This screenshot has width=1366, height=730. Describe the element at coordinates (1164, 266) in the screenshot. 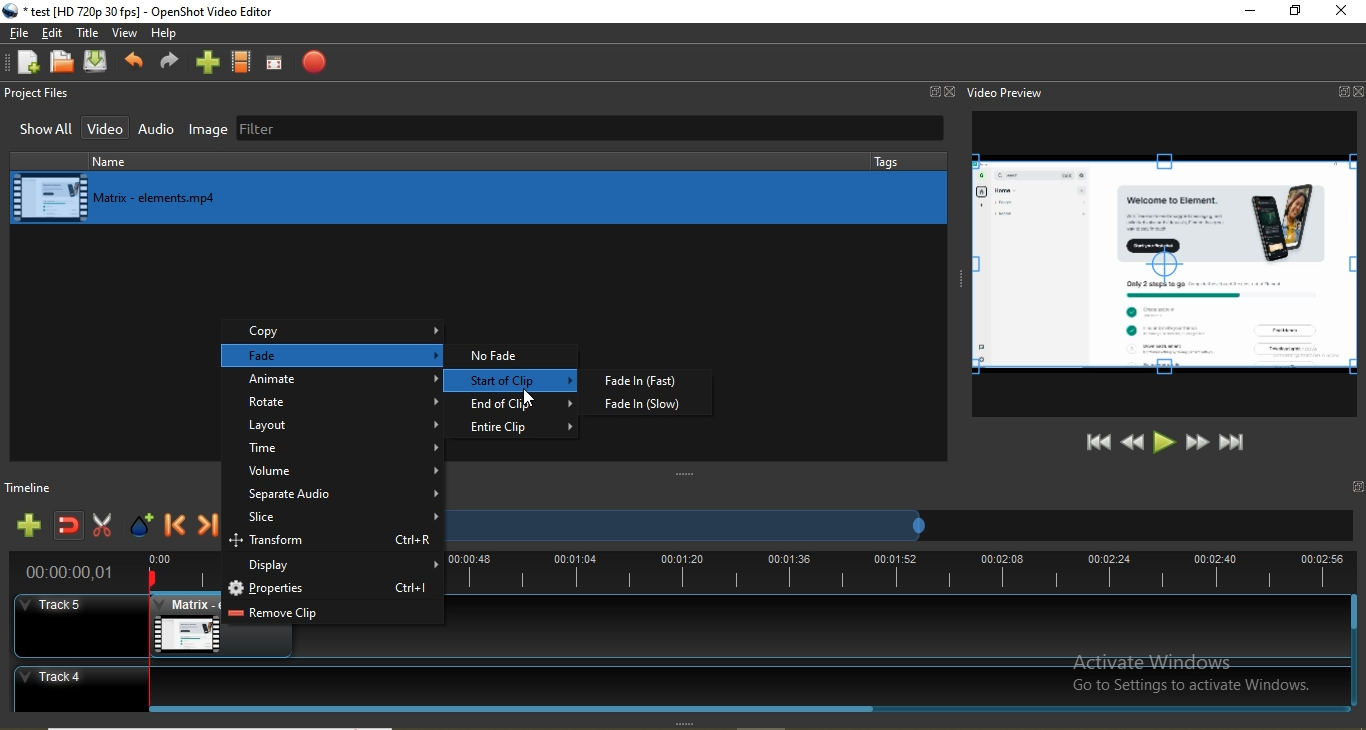

I see `editing buttons` at that location.